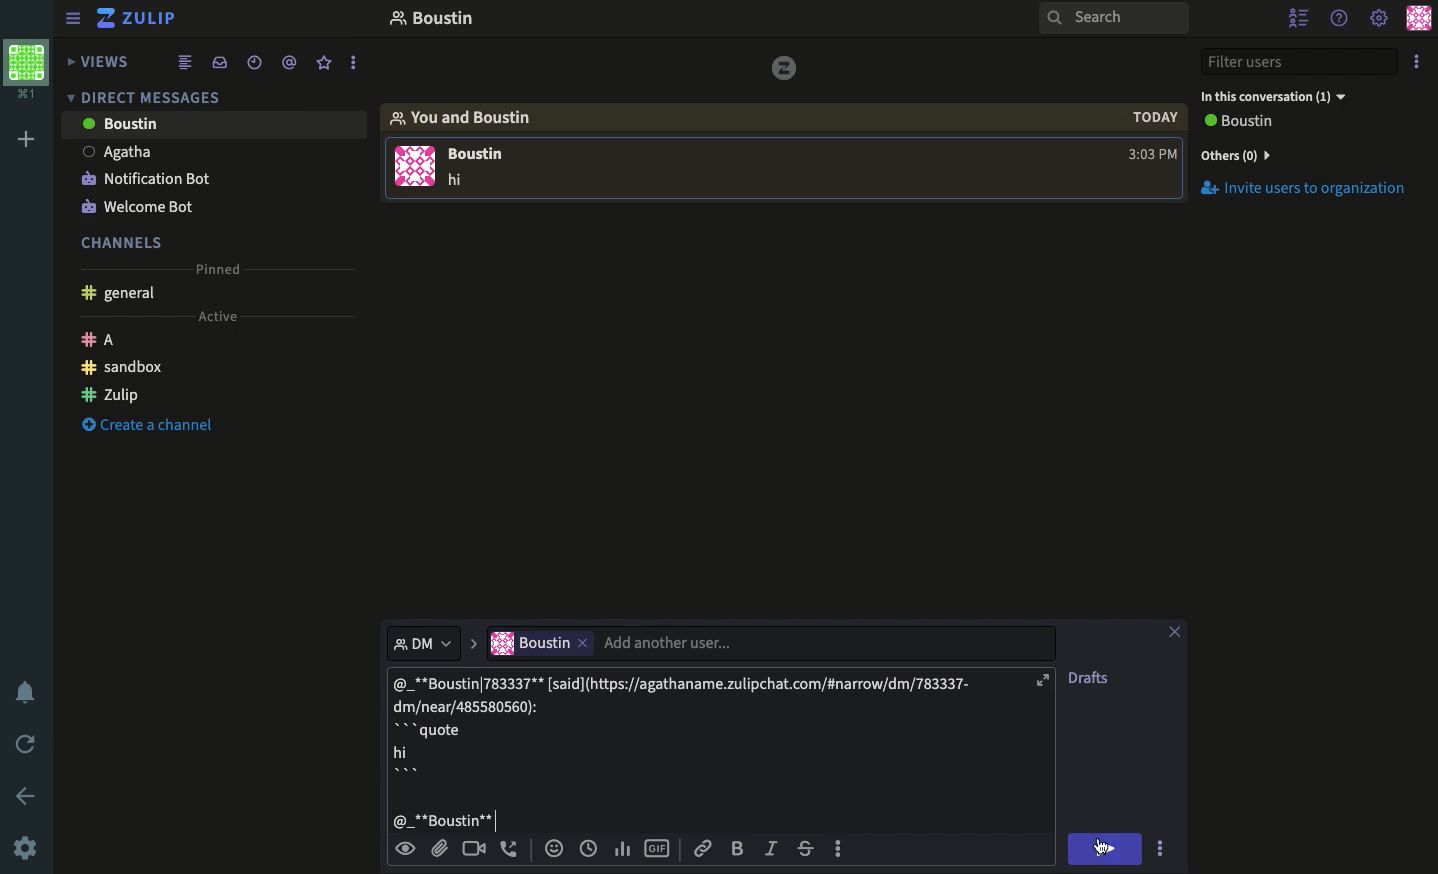 The width and height of the screenshot is (1438, 874). Describe the element at coordinates (1152, 136) in the screenshot. I see `Time` at that location.